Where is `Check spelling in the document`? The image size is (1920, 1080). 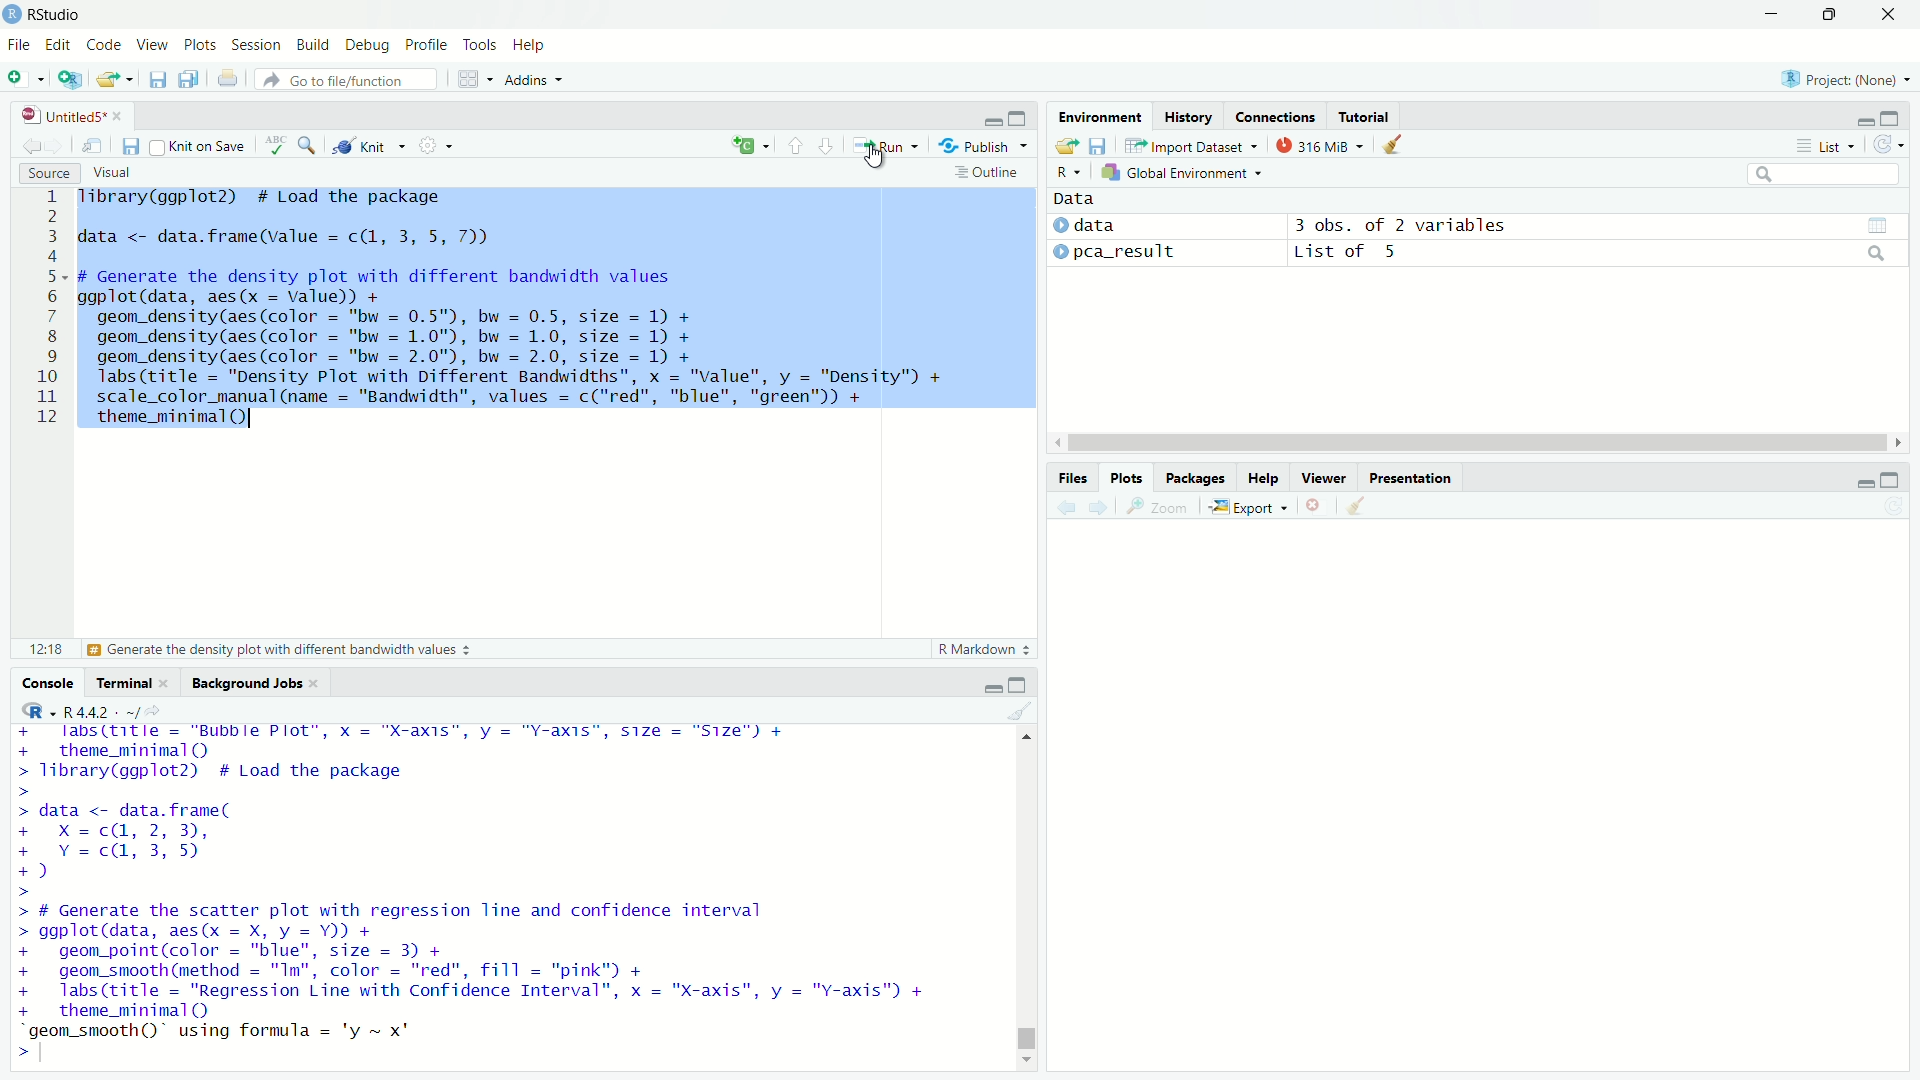 Check spelling in the document is located at coordinates (276, 144).